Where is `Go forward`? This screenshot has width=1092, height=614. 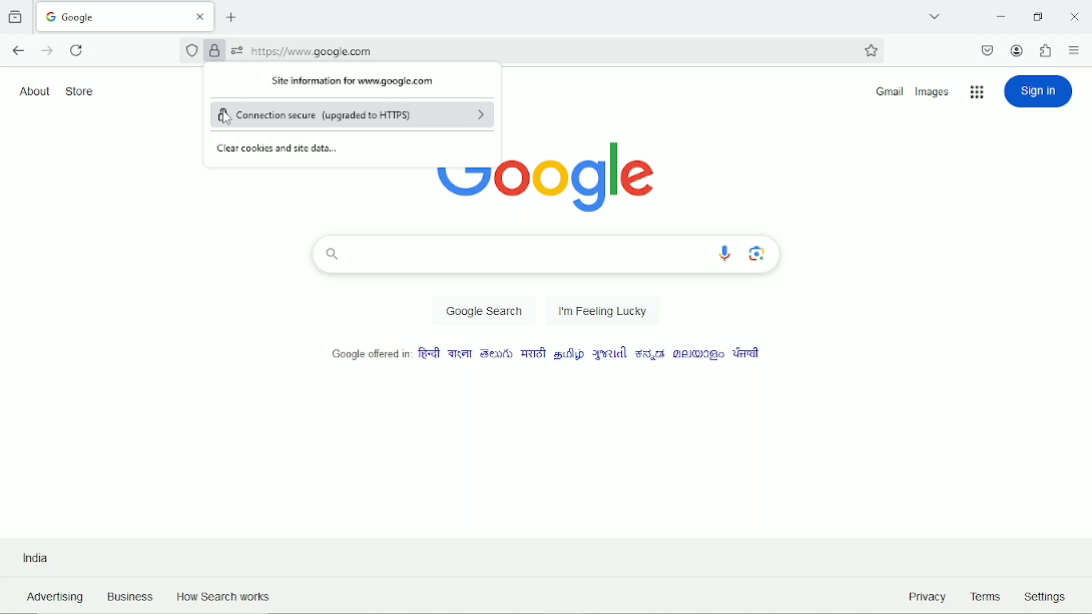 Go forward is located at coordinates (47, 51).